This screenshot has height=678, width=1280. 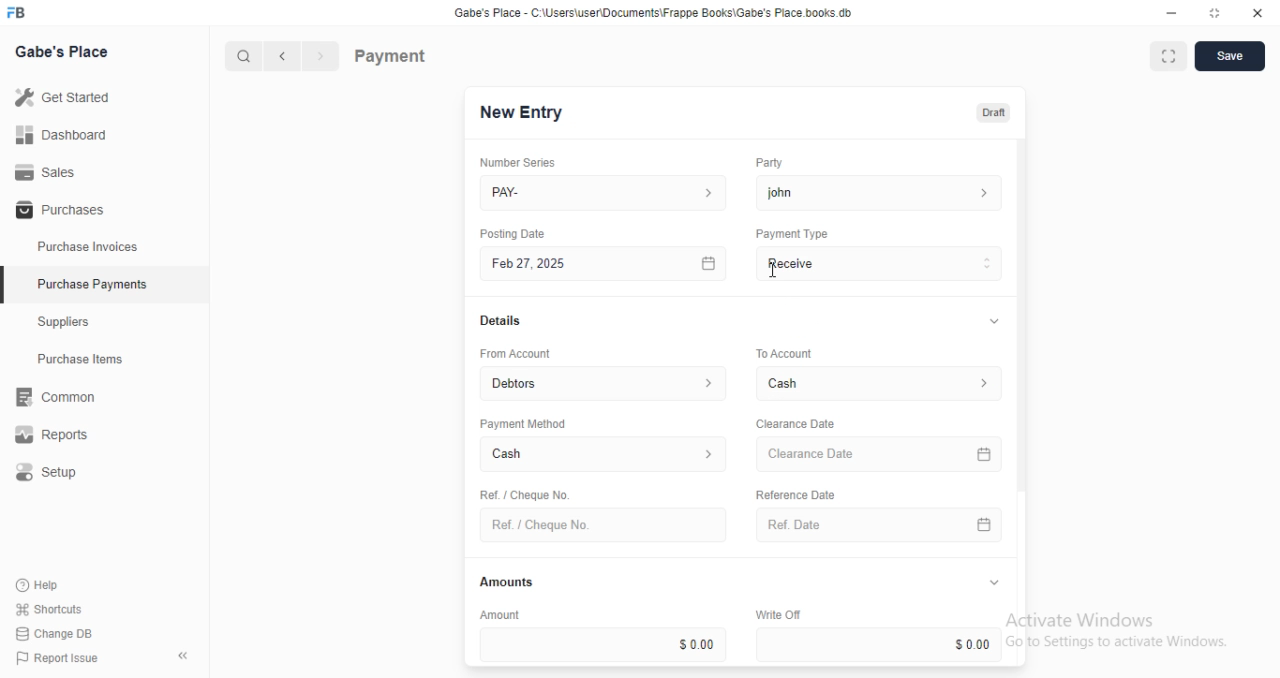 What do you see at coordinates (990, 111) in the screenshot?
I see `Draft` at bounding box center [990, 111].